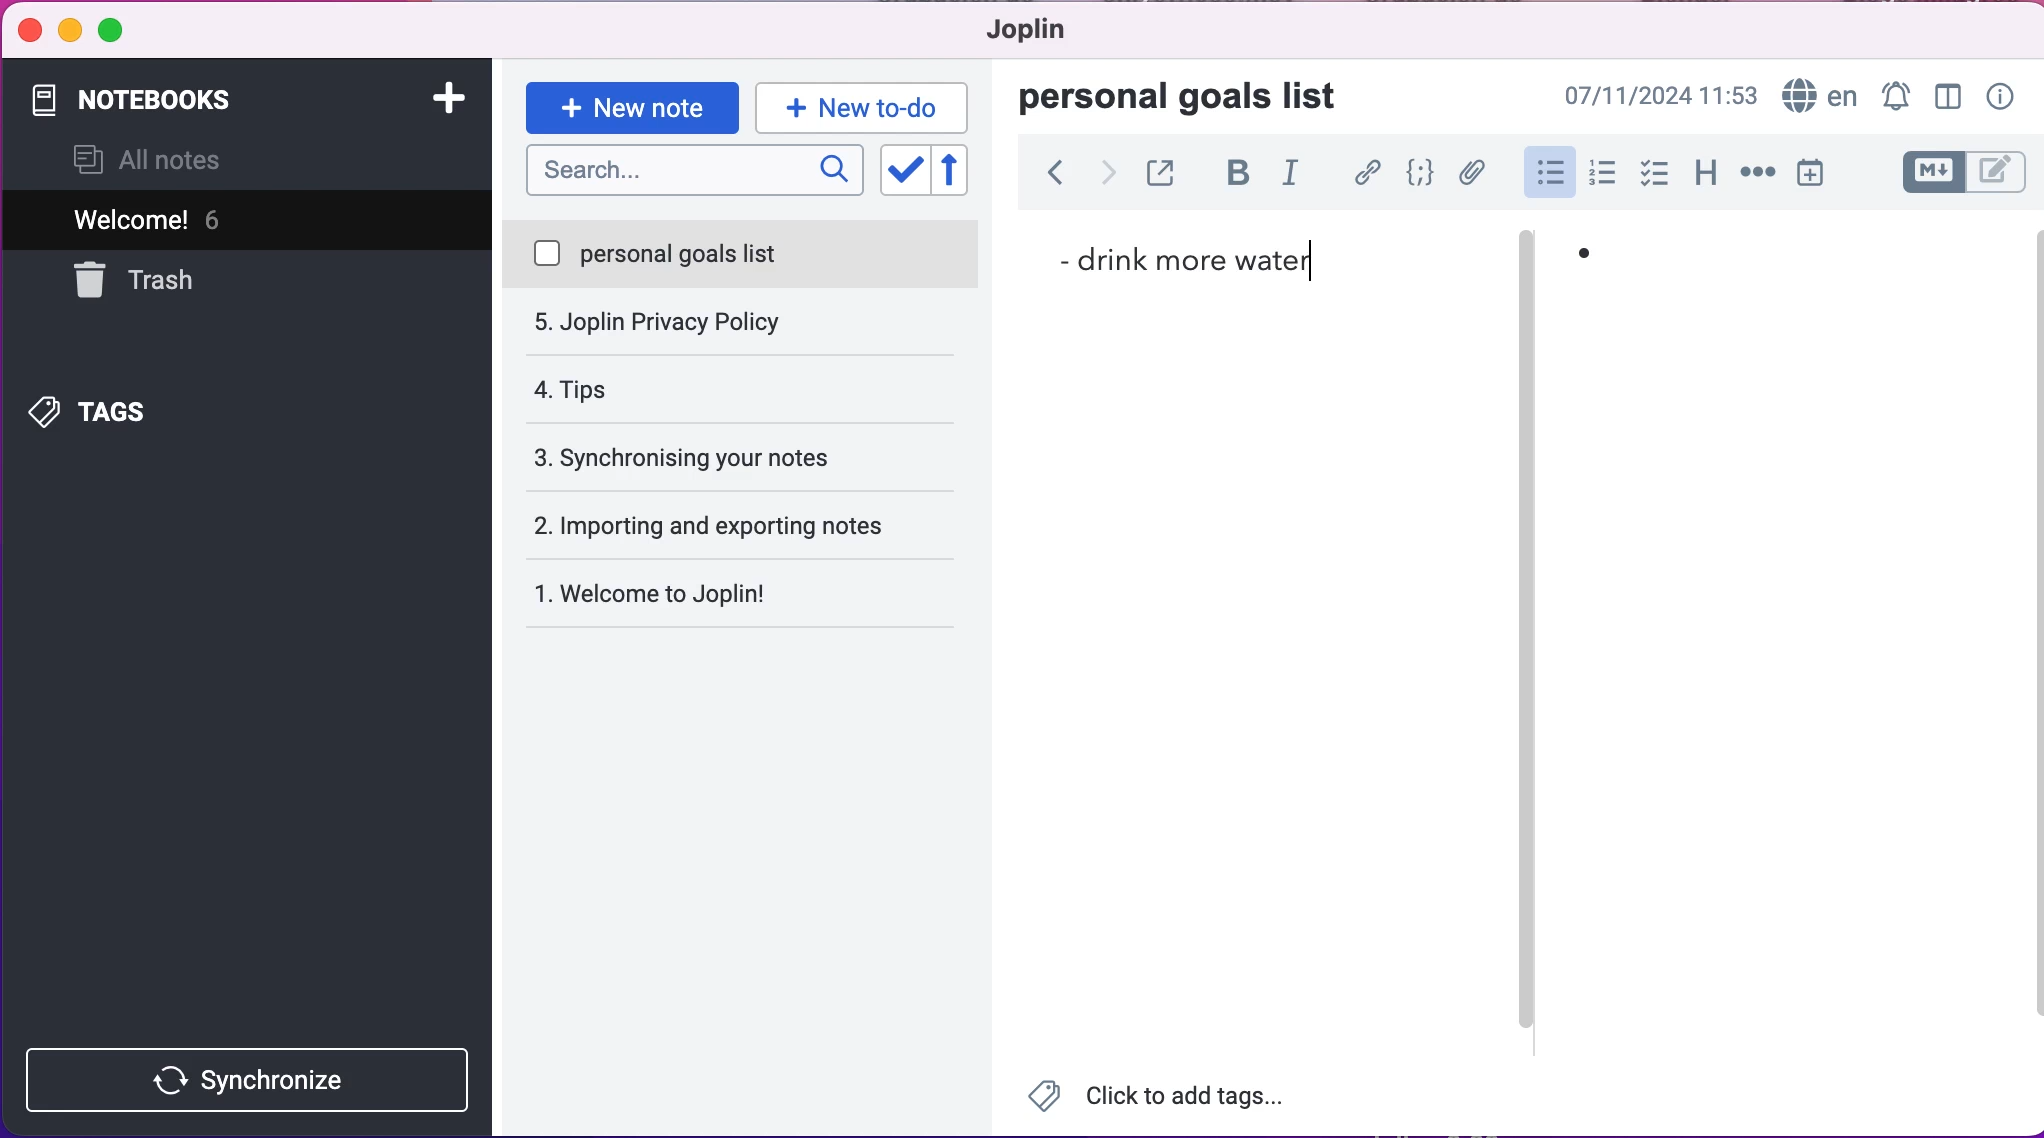 The width and height of the screenshot is (2044, 1138). Describe the element at coordinates (692, 173) in the screenshot. I see `search` at that location.